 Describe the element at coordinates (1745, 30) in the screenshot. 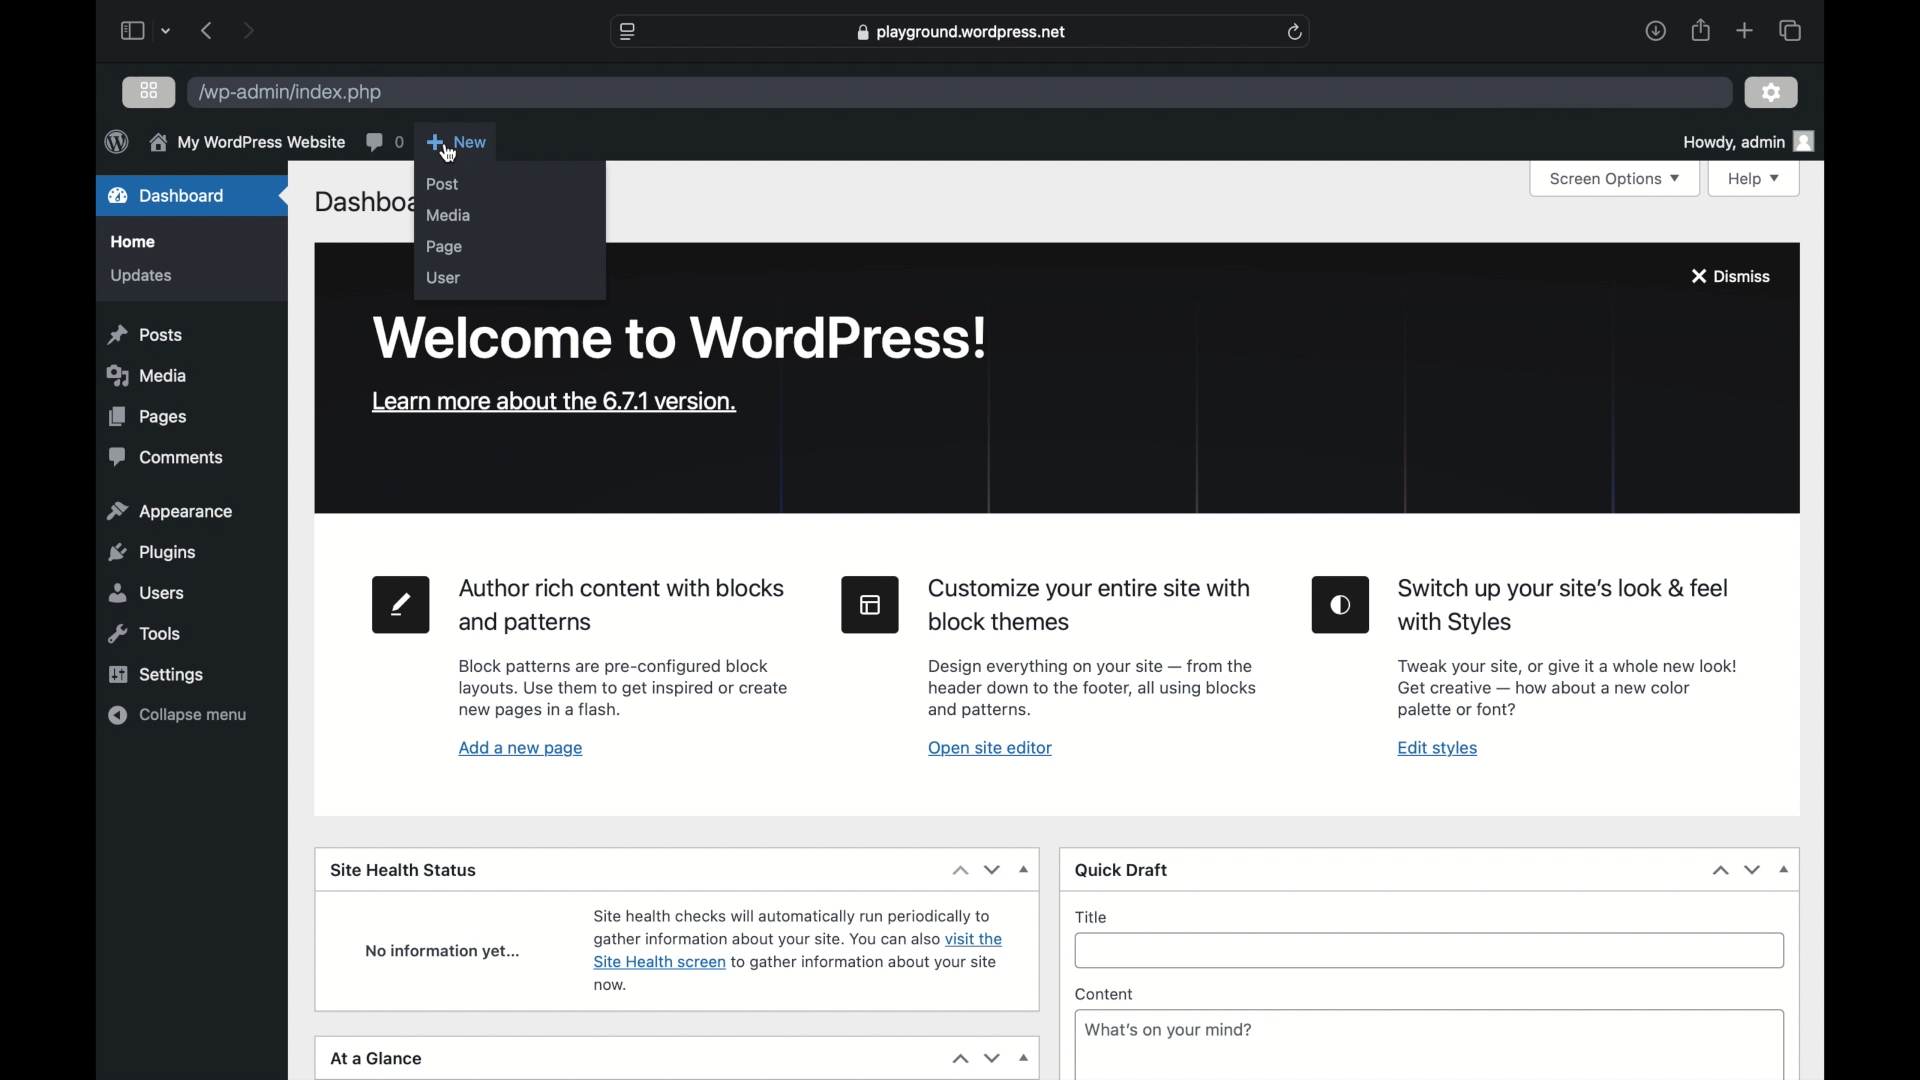

I see `new tab` at that location.